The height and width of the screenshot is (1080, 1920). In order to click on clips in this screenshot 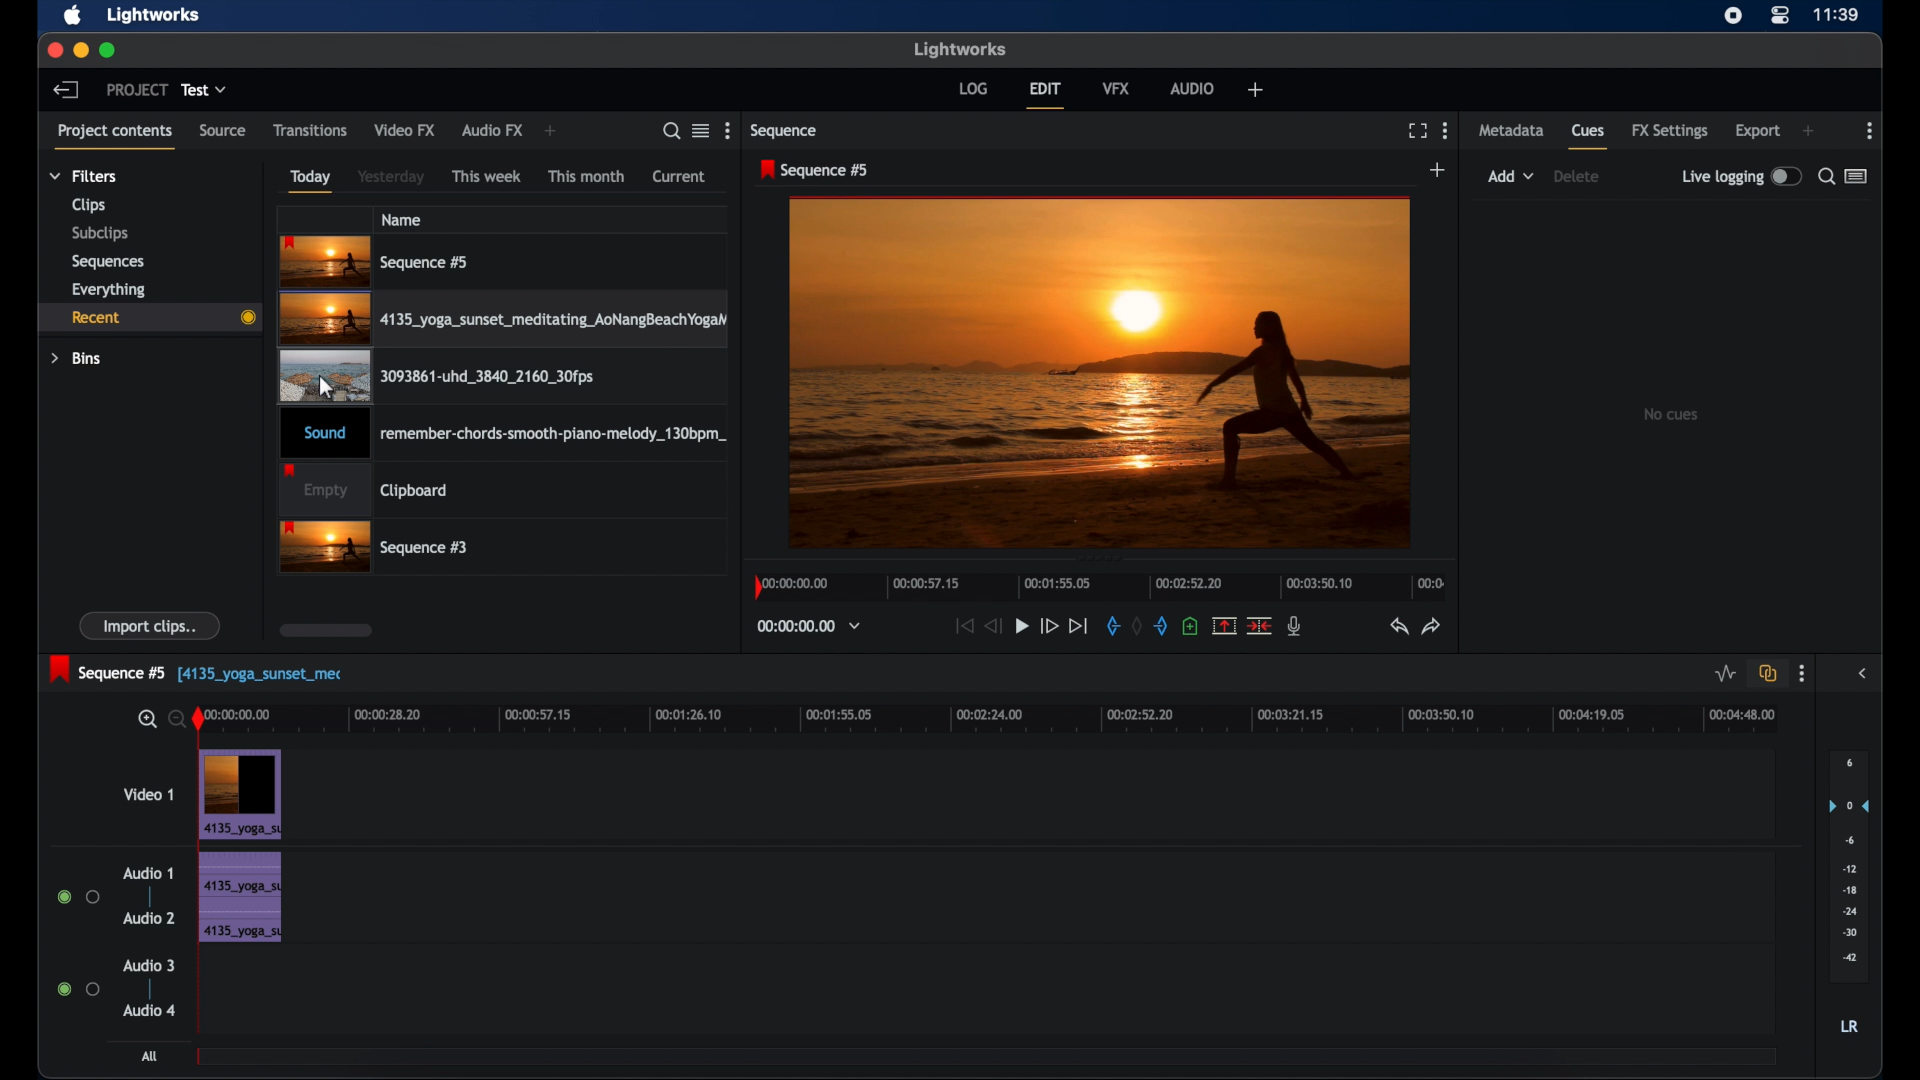, I will do `click(89, 205)`.